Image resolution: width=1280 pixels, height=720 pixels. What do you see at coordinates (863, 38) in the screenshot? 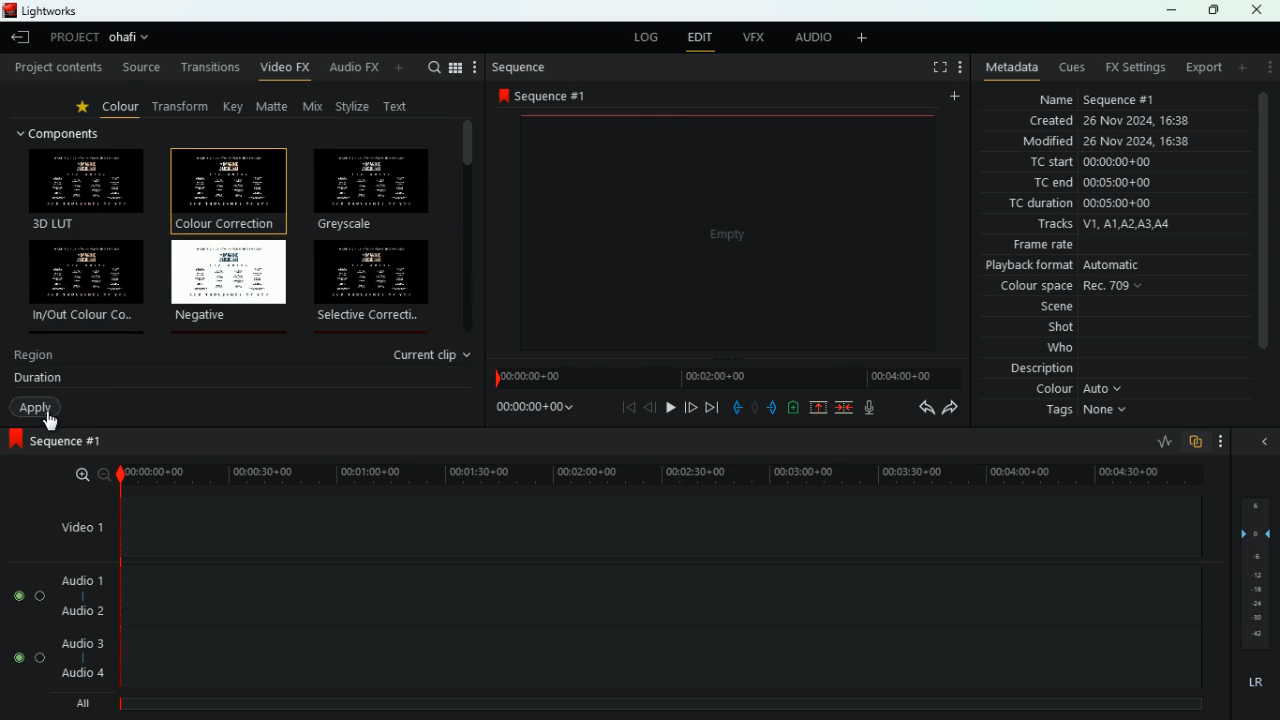
I see `more` at bounding box center [863, 38].